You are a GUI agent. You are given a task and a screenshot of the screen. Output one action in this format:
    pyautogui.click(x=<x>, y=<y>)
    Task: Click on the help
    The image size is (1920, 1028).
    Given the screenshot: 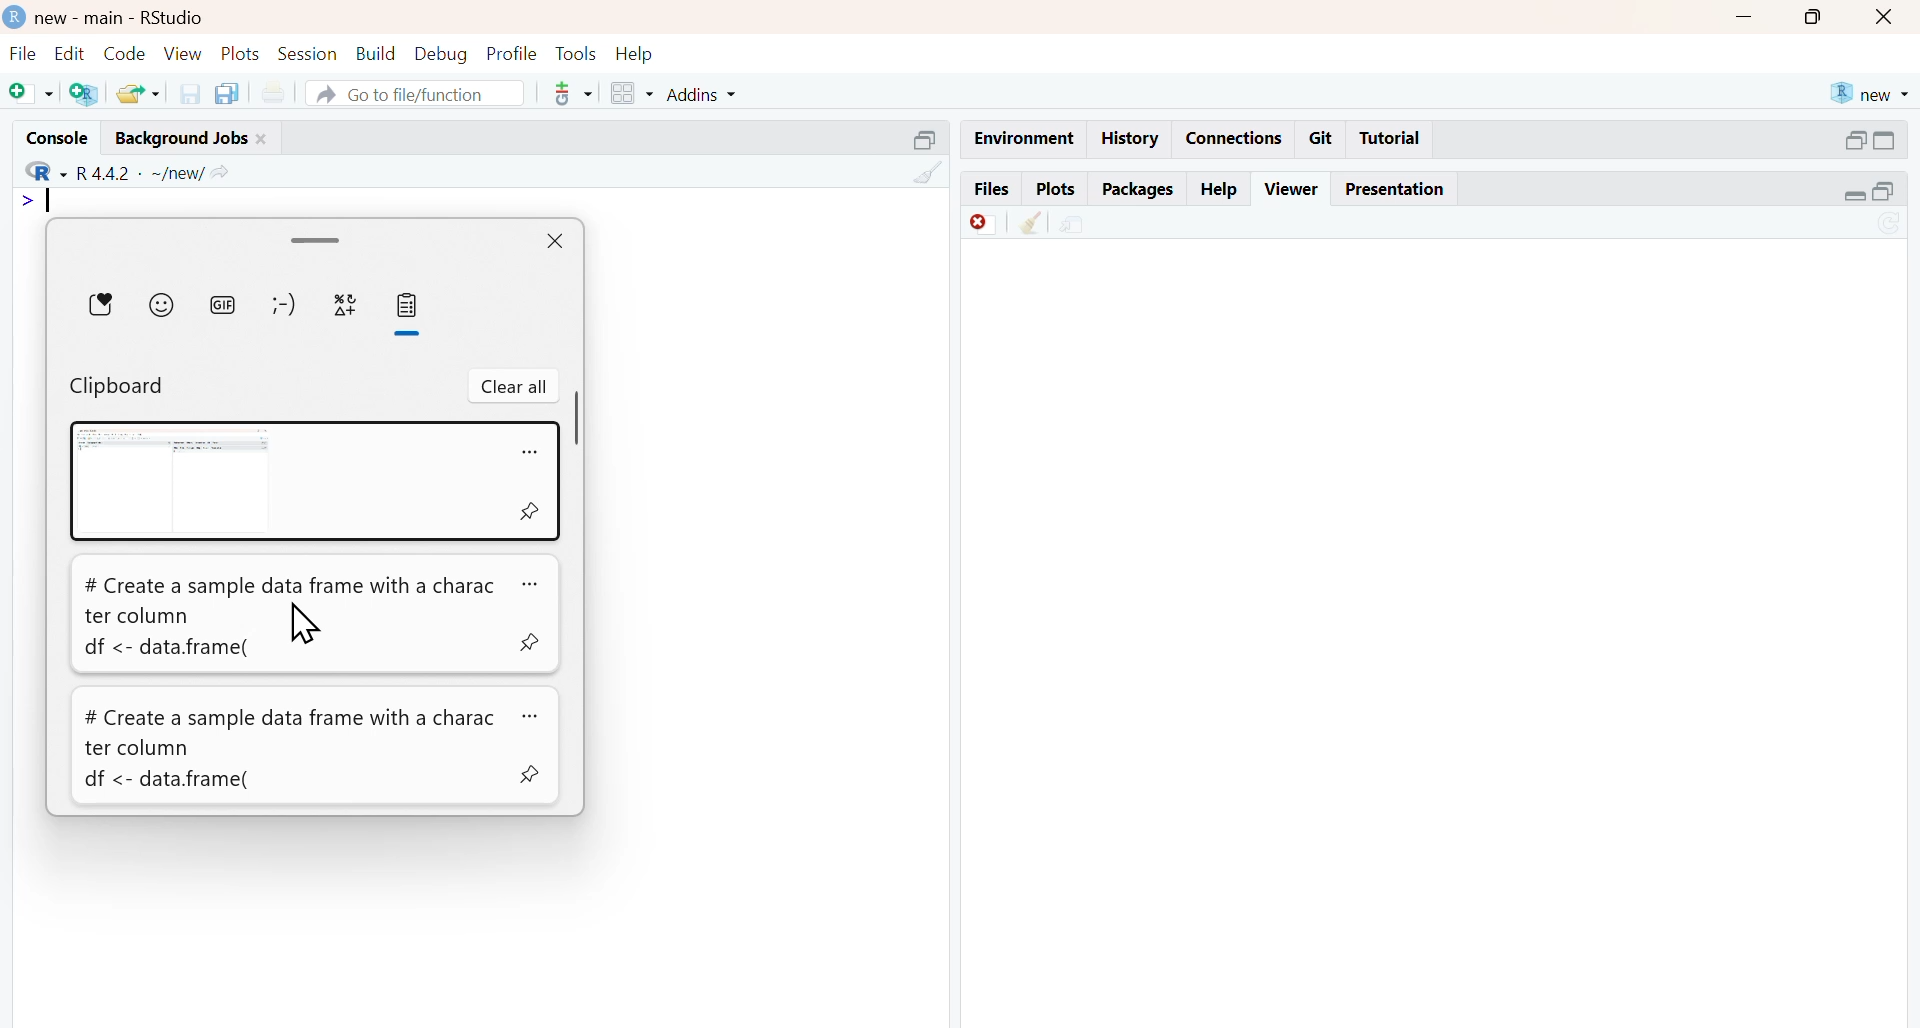 What is the action you would take?
    pyautogui.click(x=635, y=54)
    